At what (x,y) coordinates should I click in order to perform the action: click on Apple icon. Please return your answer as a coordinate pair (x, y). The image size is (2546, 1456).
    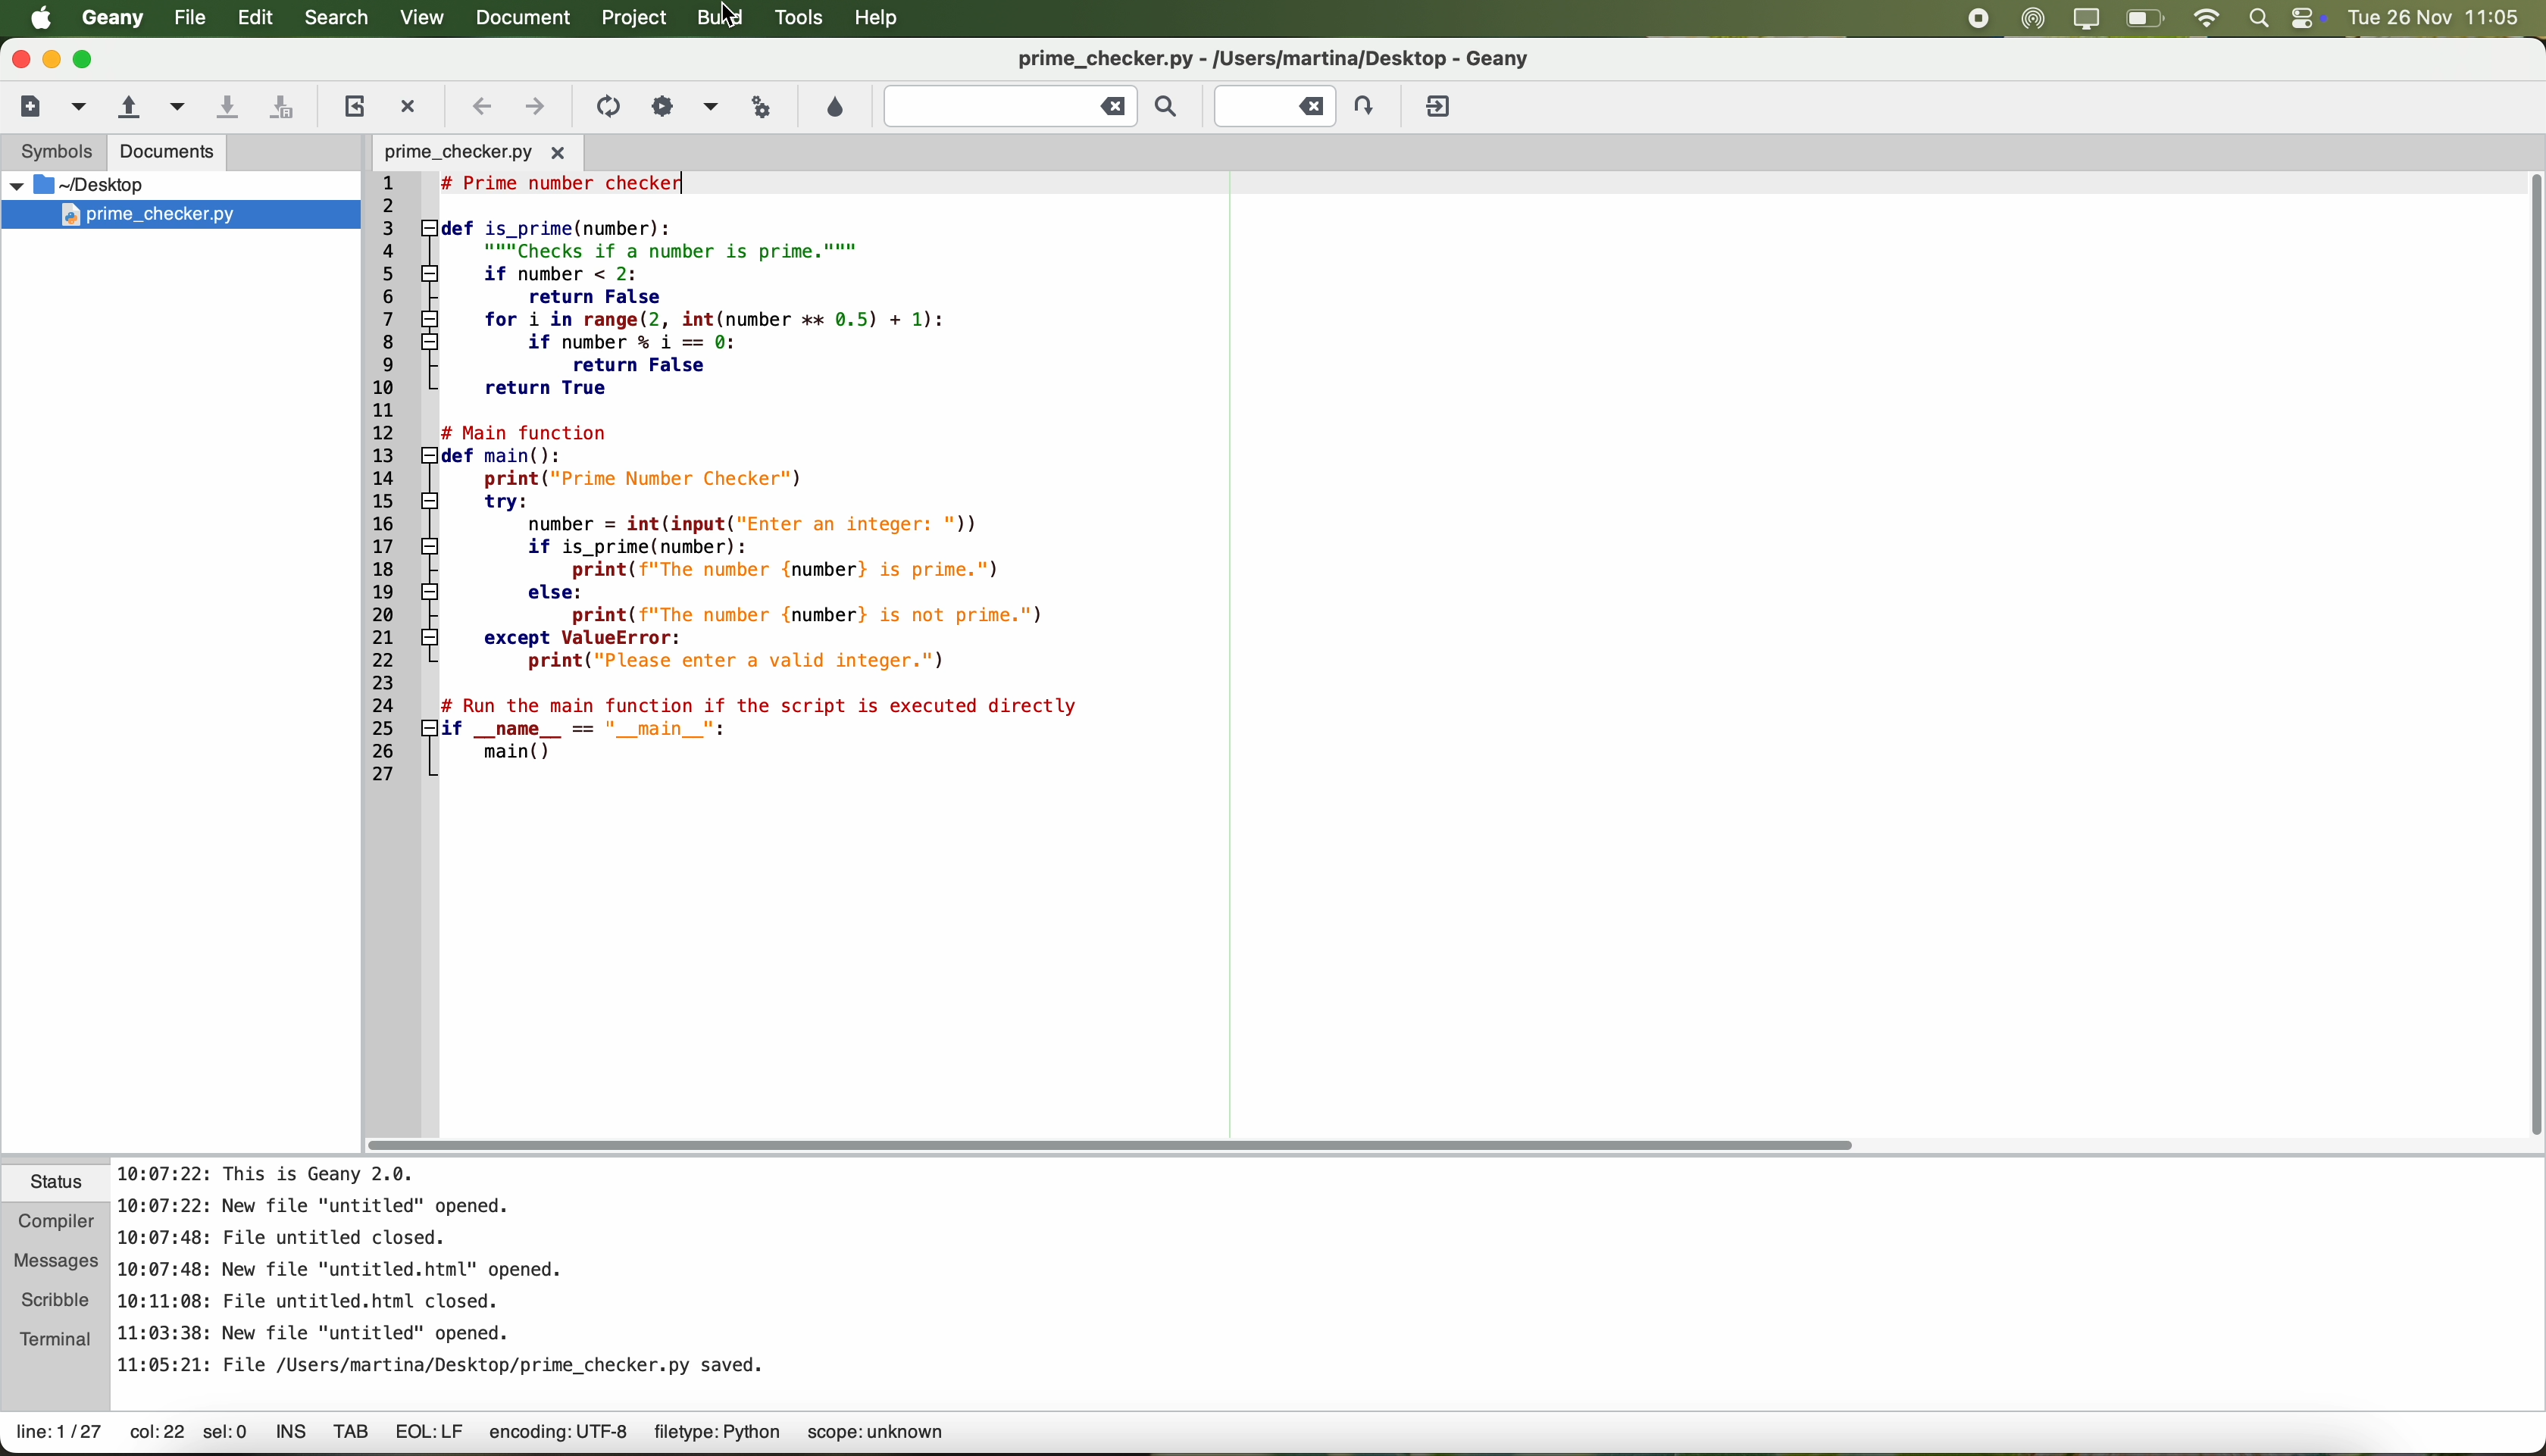
    Looking at the image, I should click on (32, 18).